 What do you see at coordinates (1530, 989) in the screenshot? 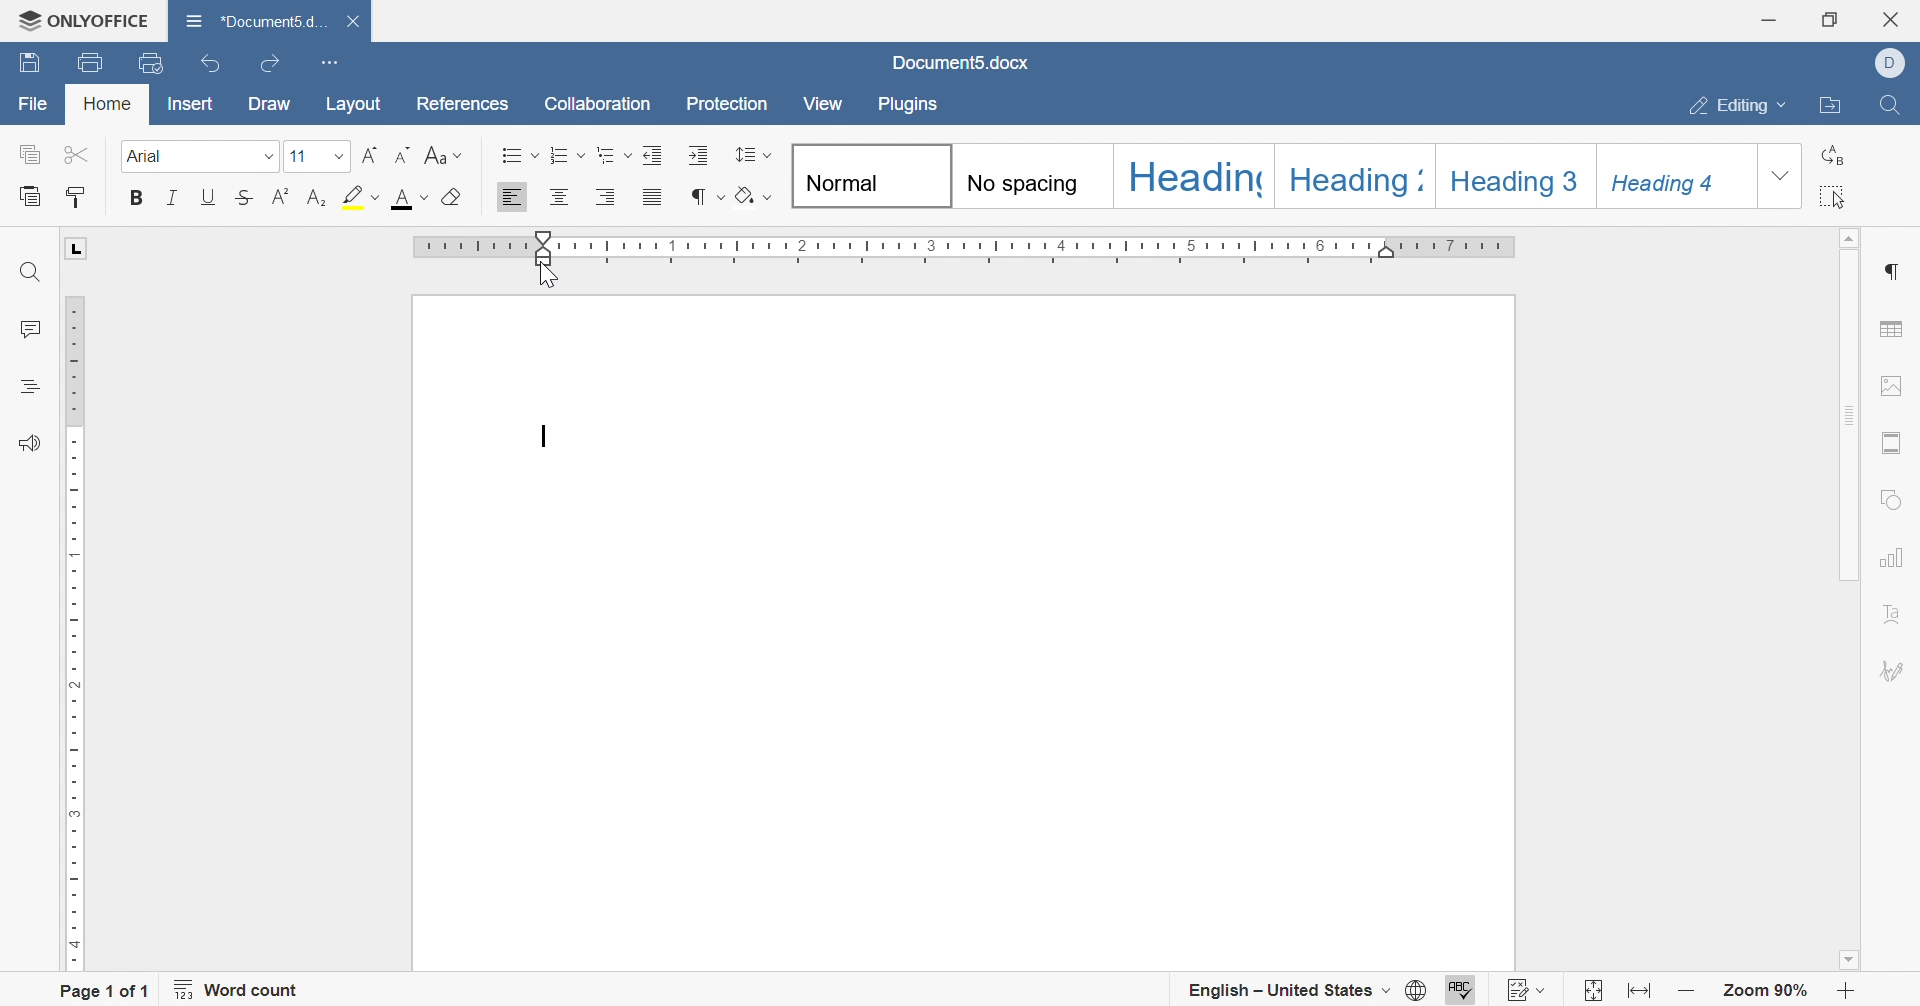
I see `track changes` at bounding box center [1530, 989].